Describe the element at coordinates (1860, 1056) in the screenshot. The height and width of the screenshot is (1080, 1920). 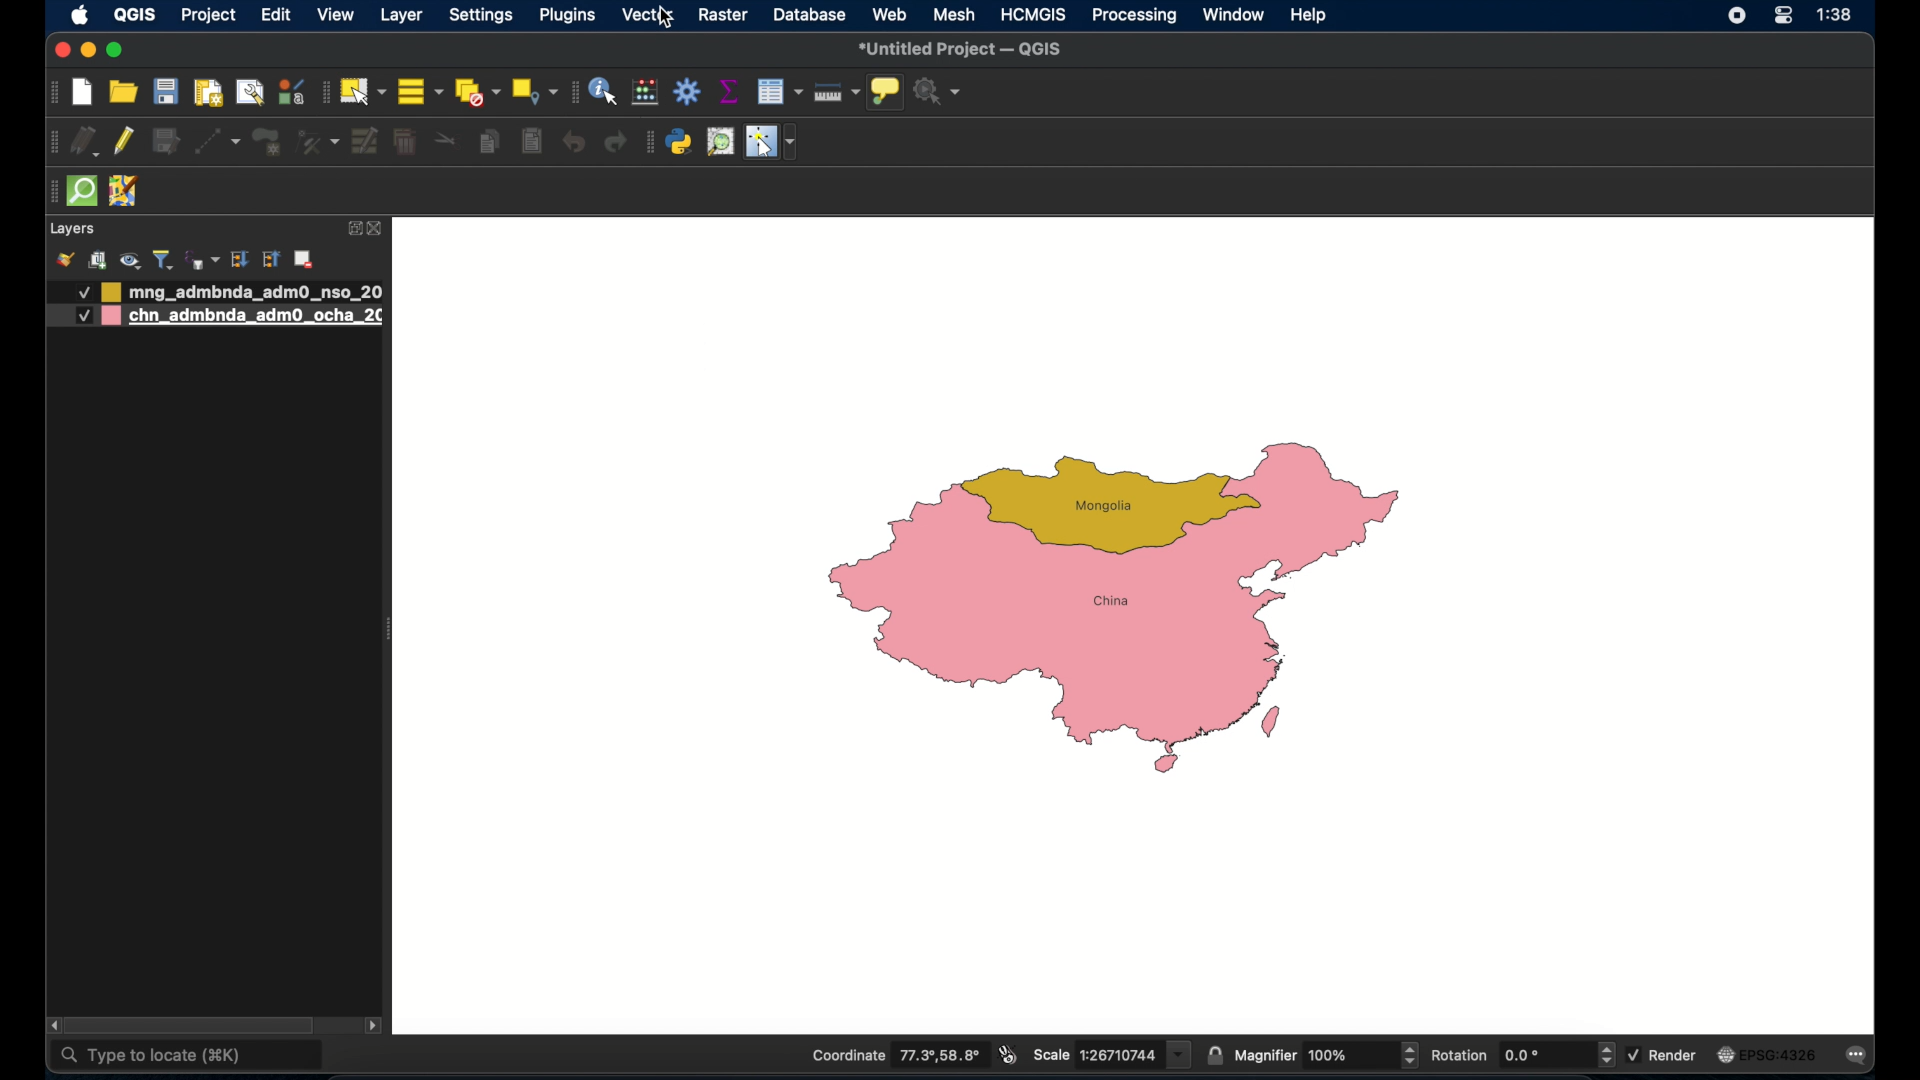
I see `messages` at that location.